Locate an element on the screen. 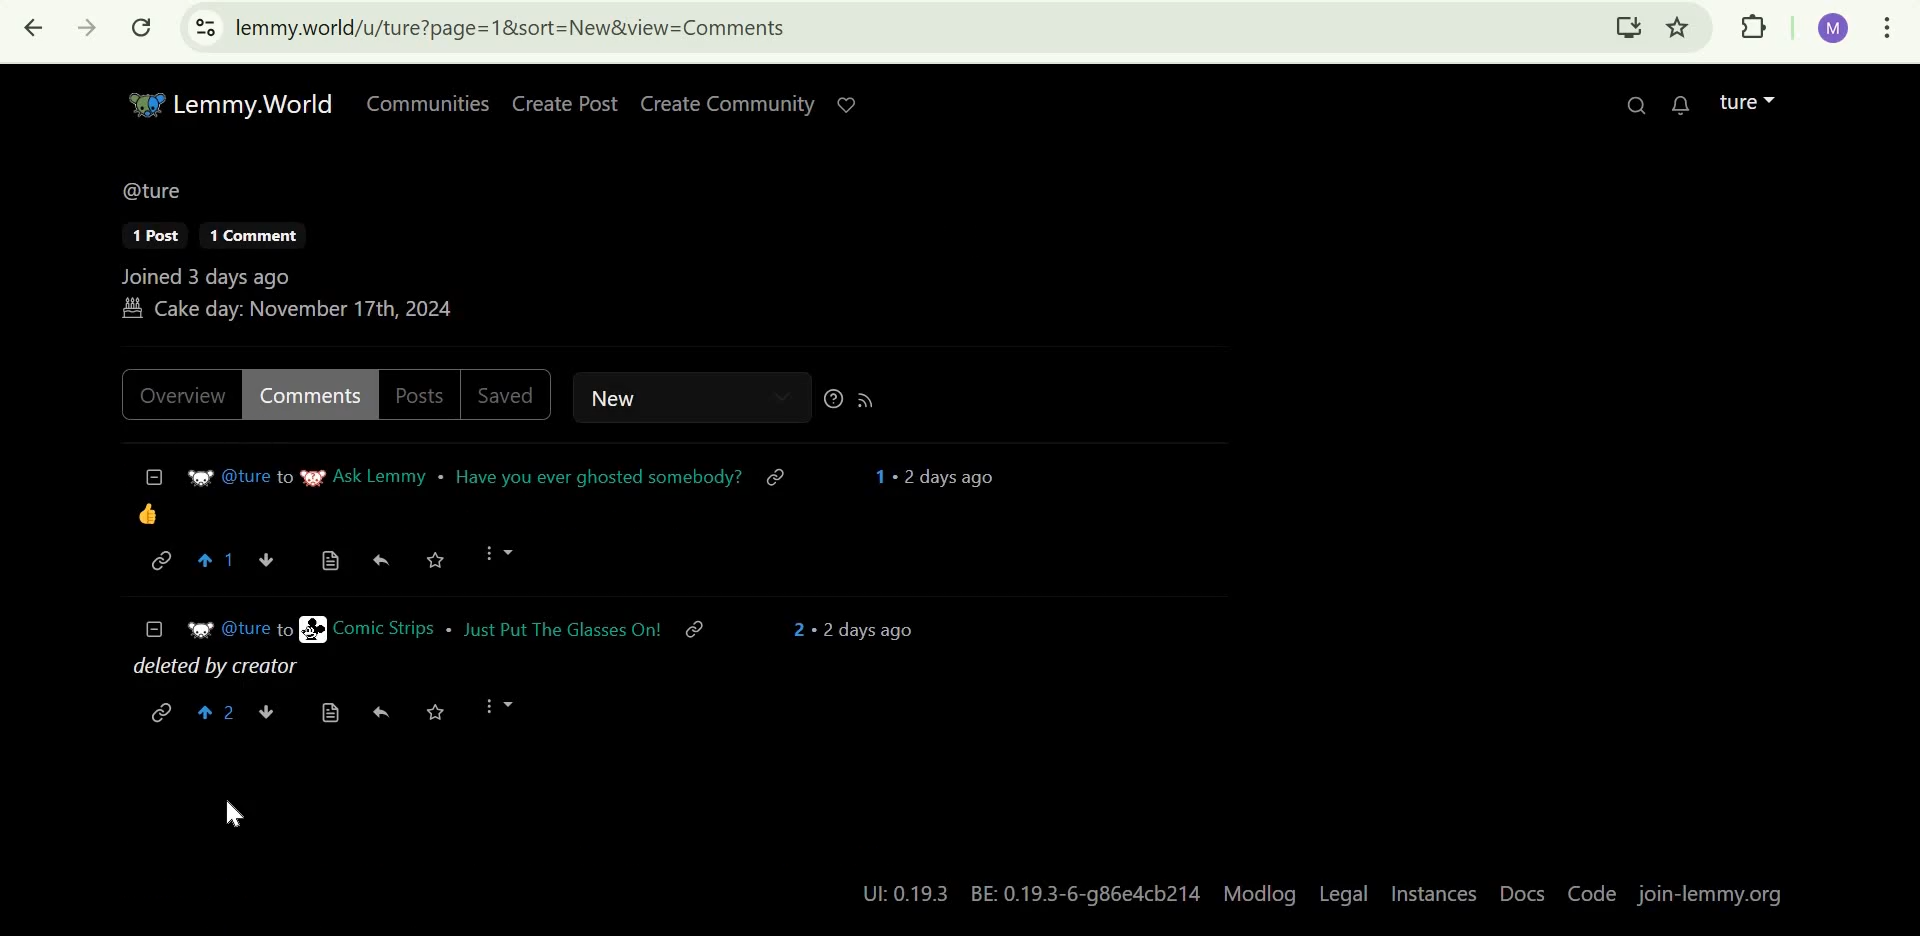  more is located at coordinates (499, 708).